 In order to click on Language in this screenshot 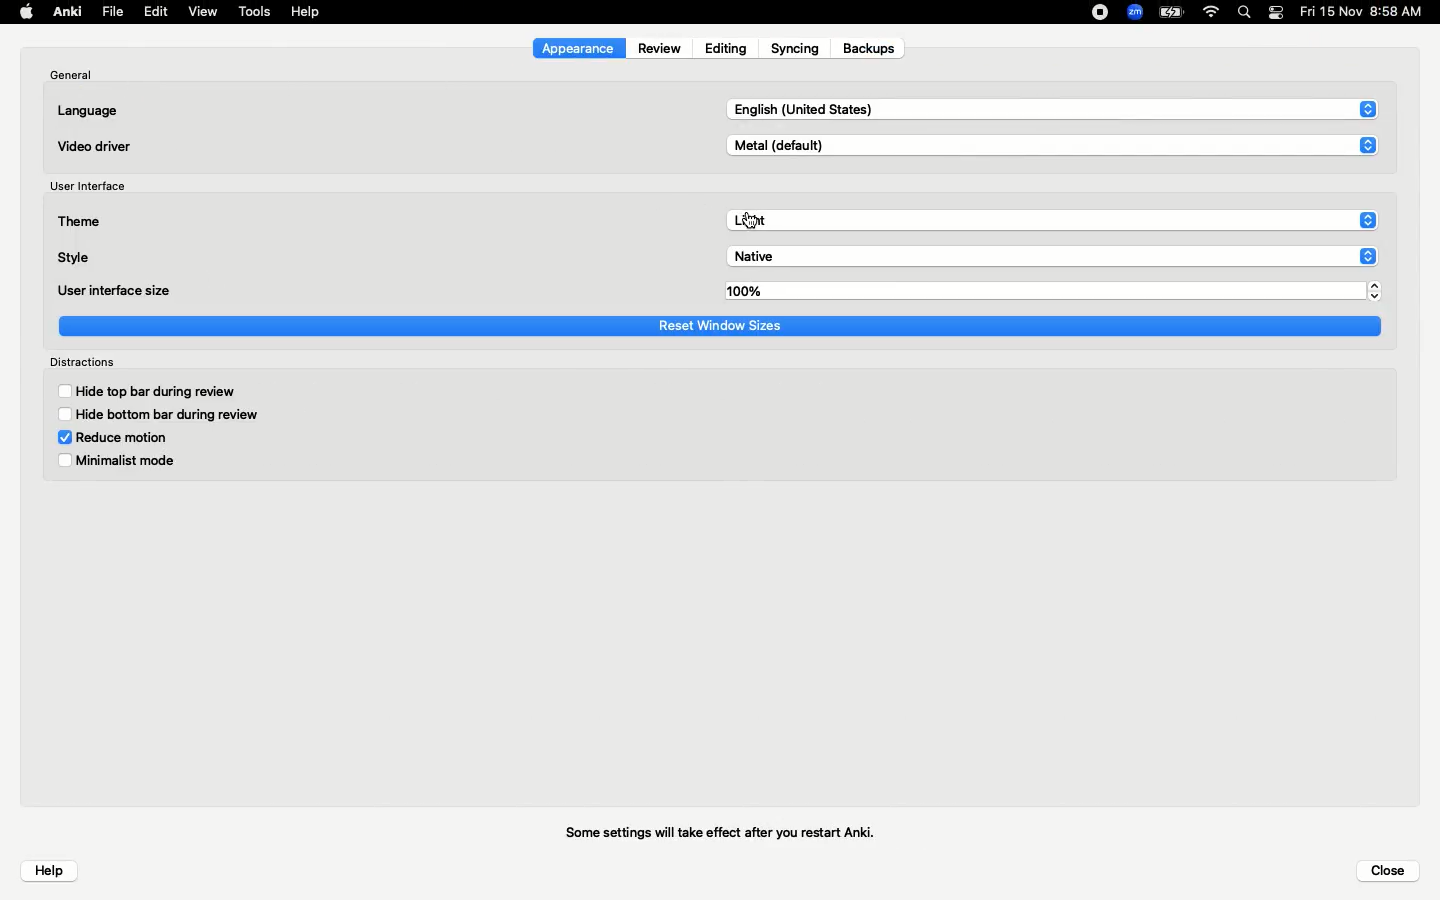, I will do `click(90, 111)`.